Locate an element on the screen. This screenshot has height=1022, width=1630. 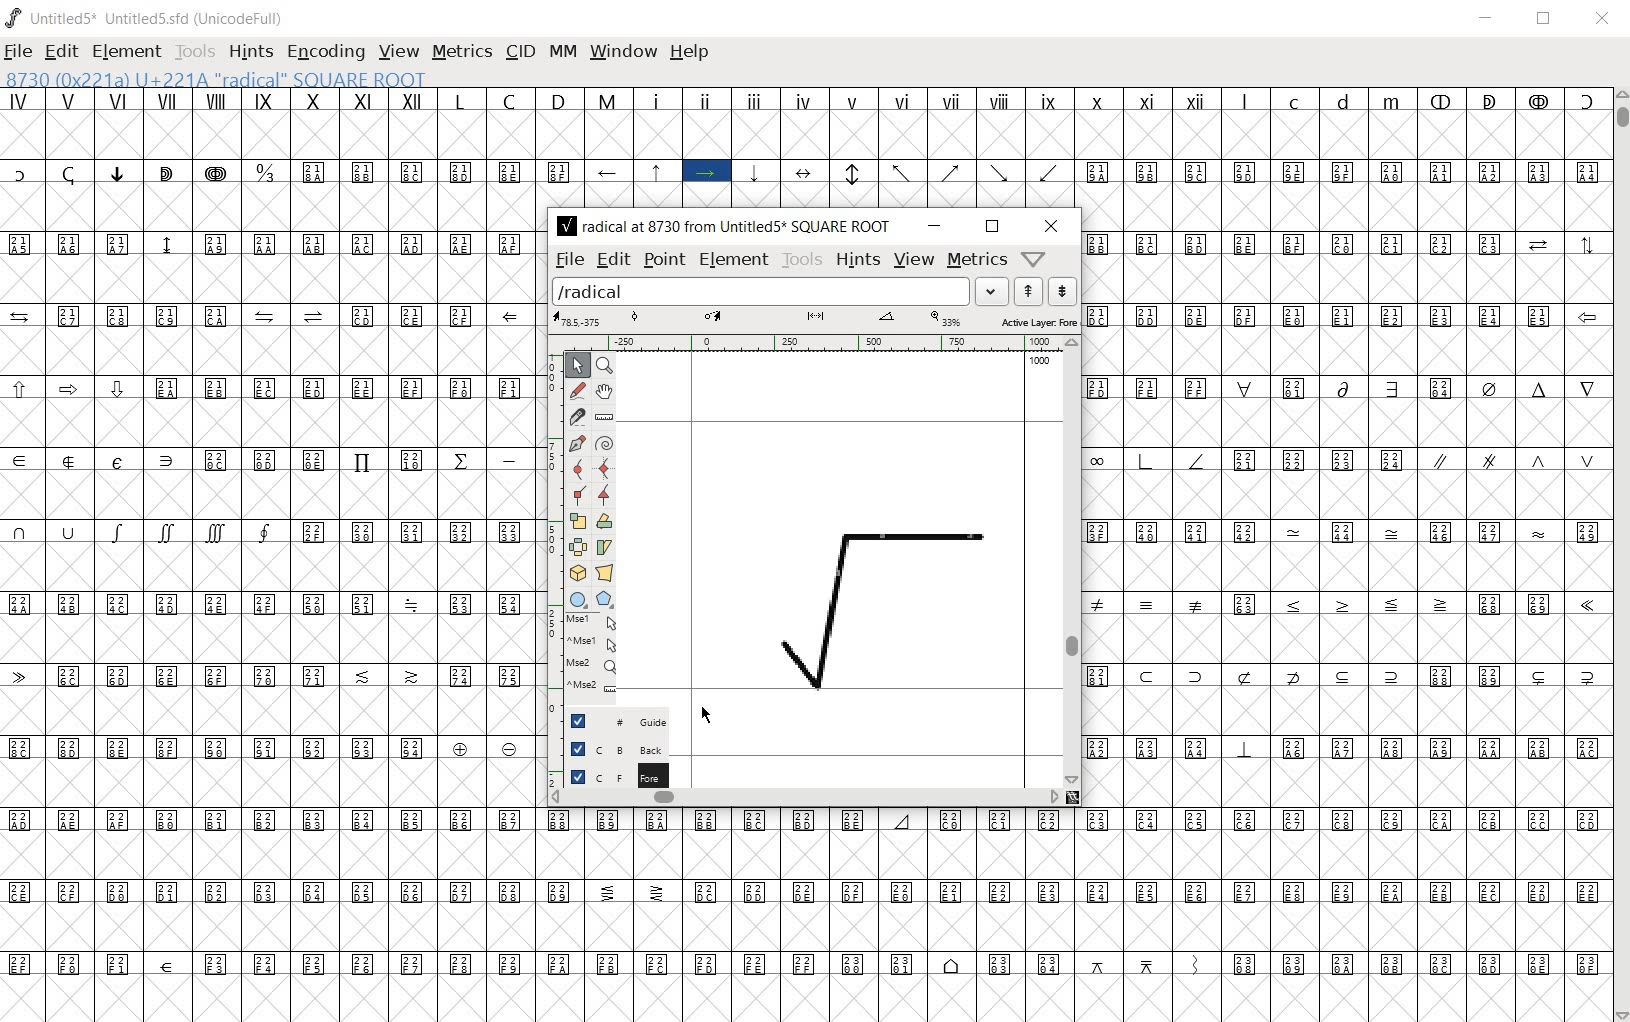
mse1 mse1 mse2 mse2 is located at coordinates (590, 656).